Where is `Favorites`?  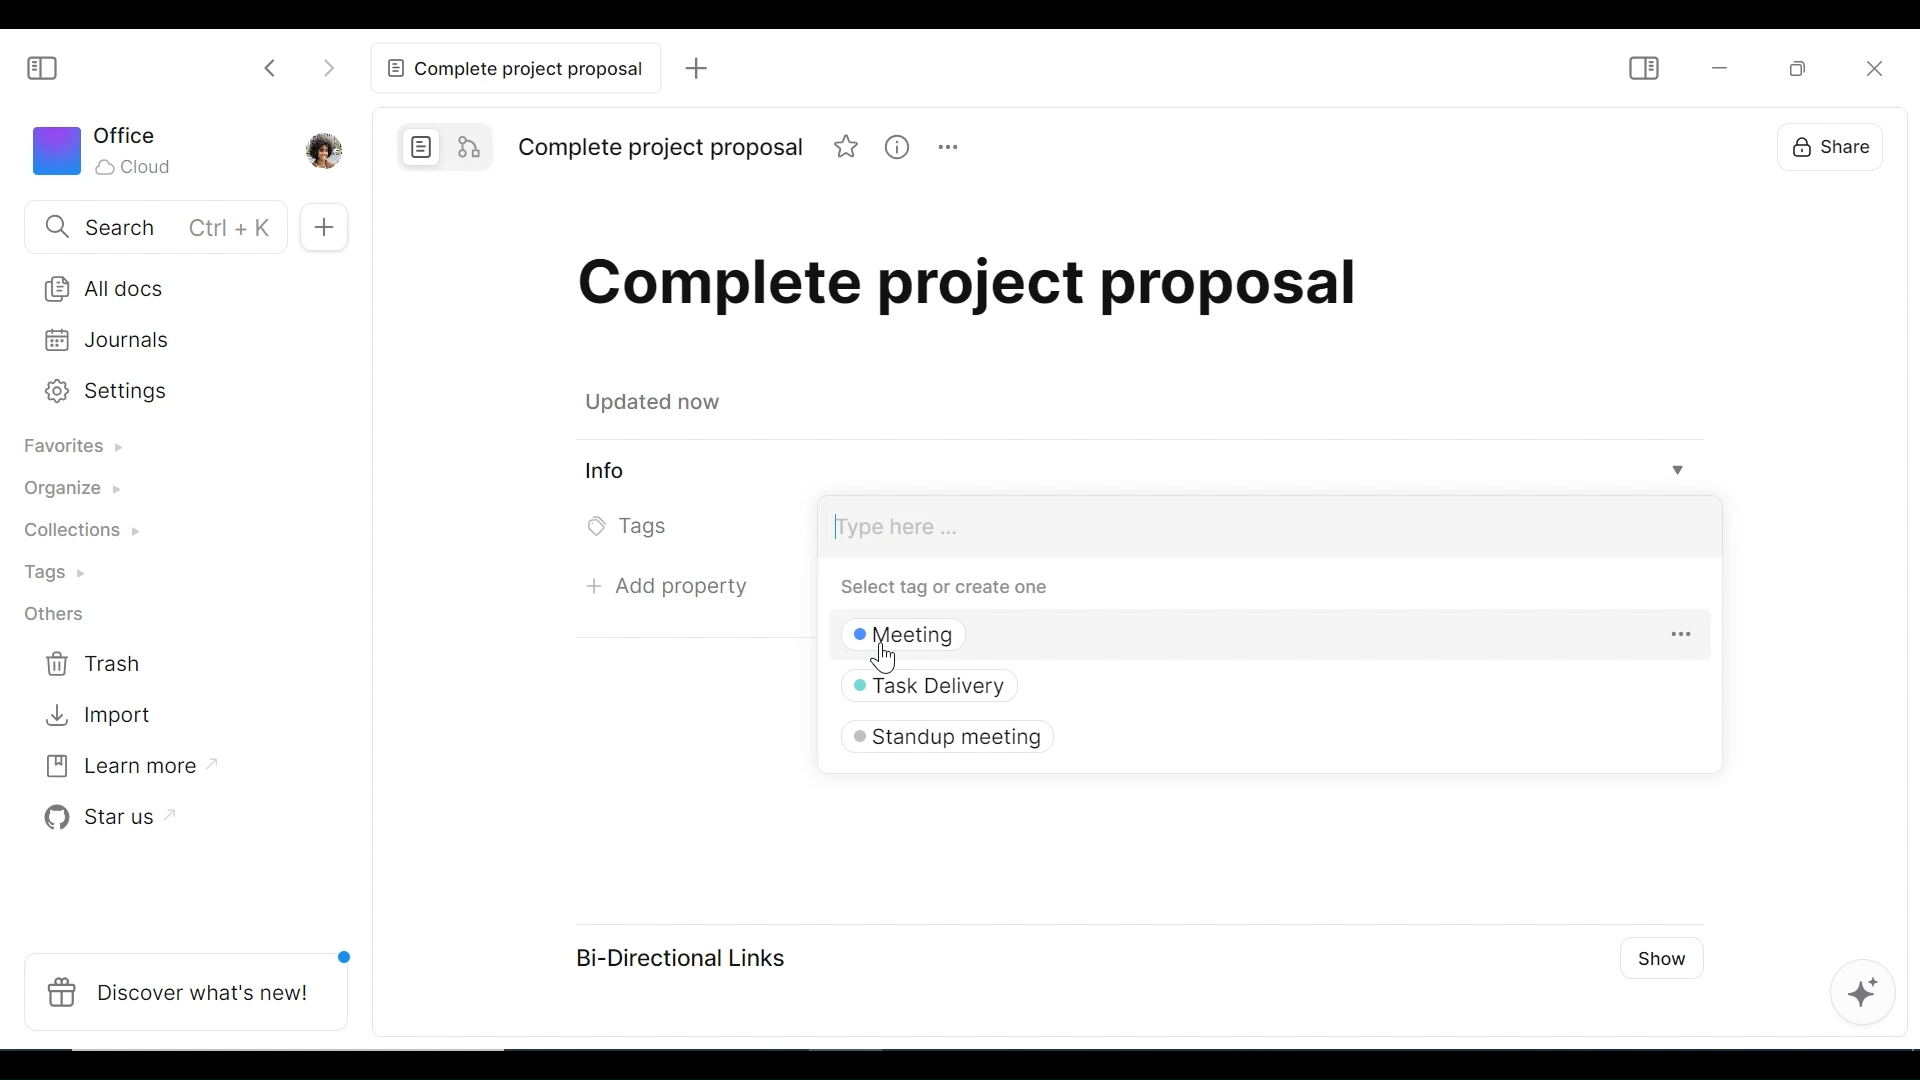
Favorites is located at coordinates (87, 450).